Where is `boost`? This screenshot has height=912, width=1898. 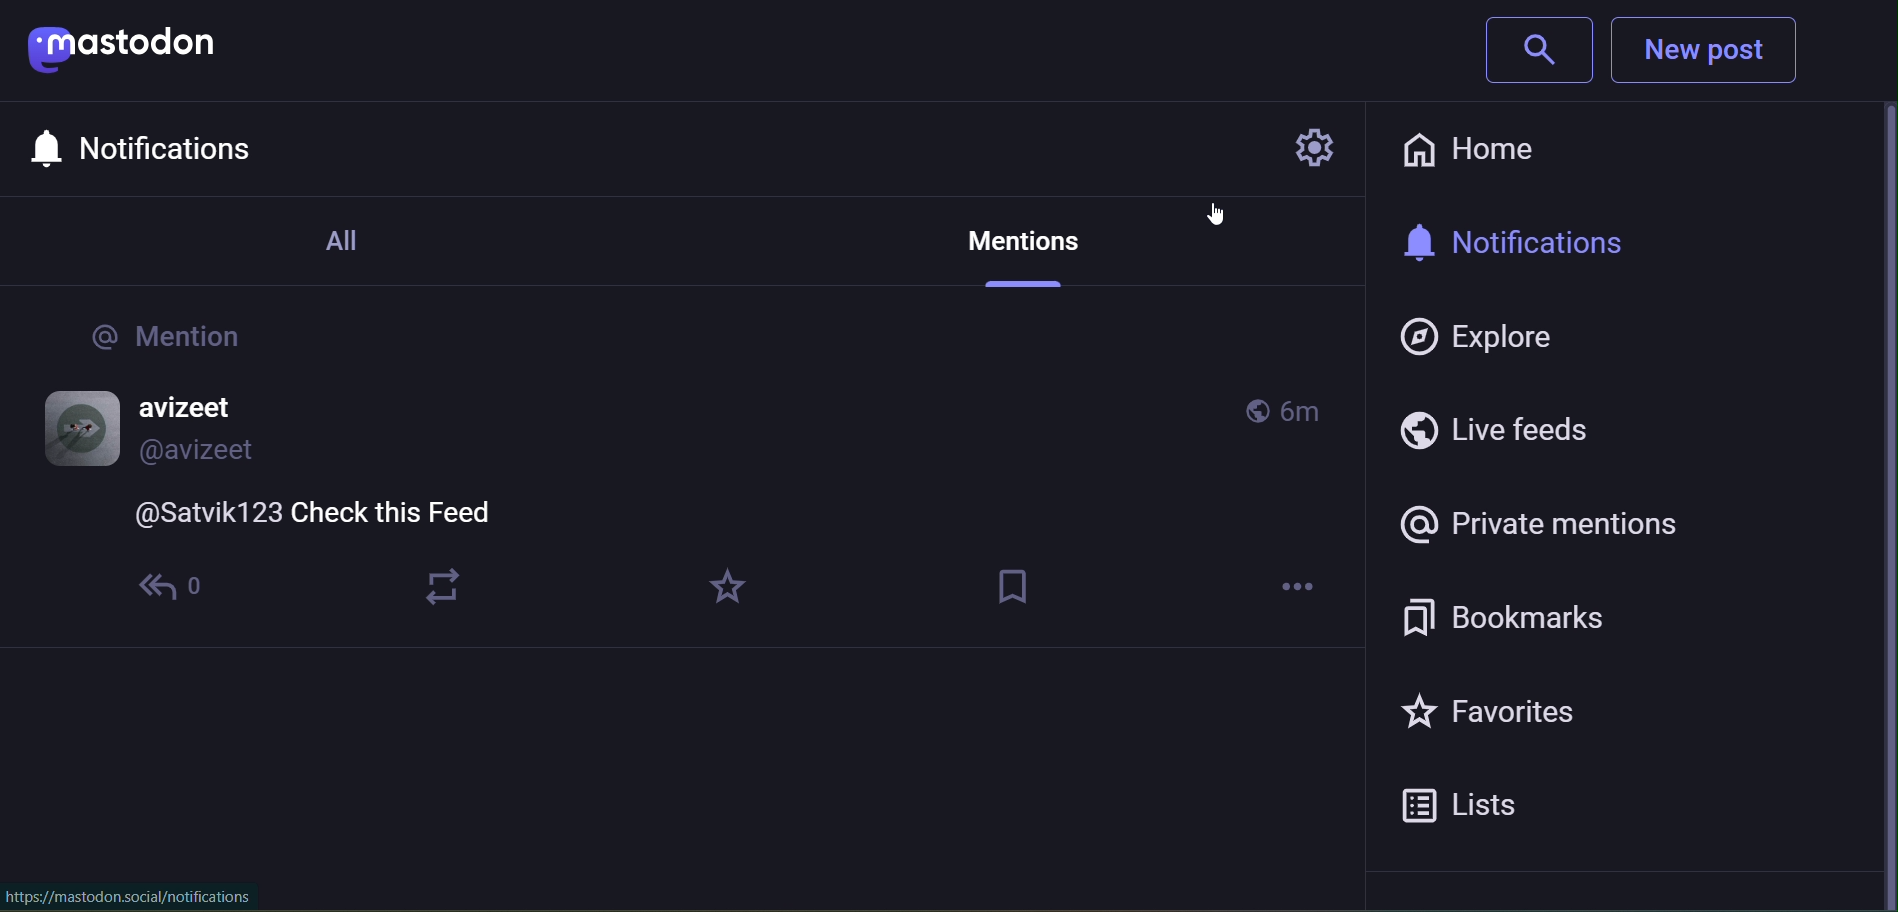 boost is located at coordinates (441, 584).